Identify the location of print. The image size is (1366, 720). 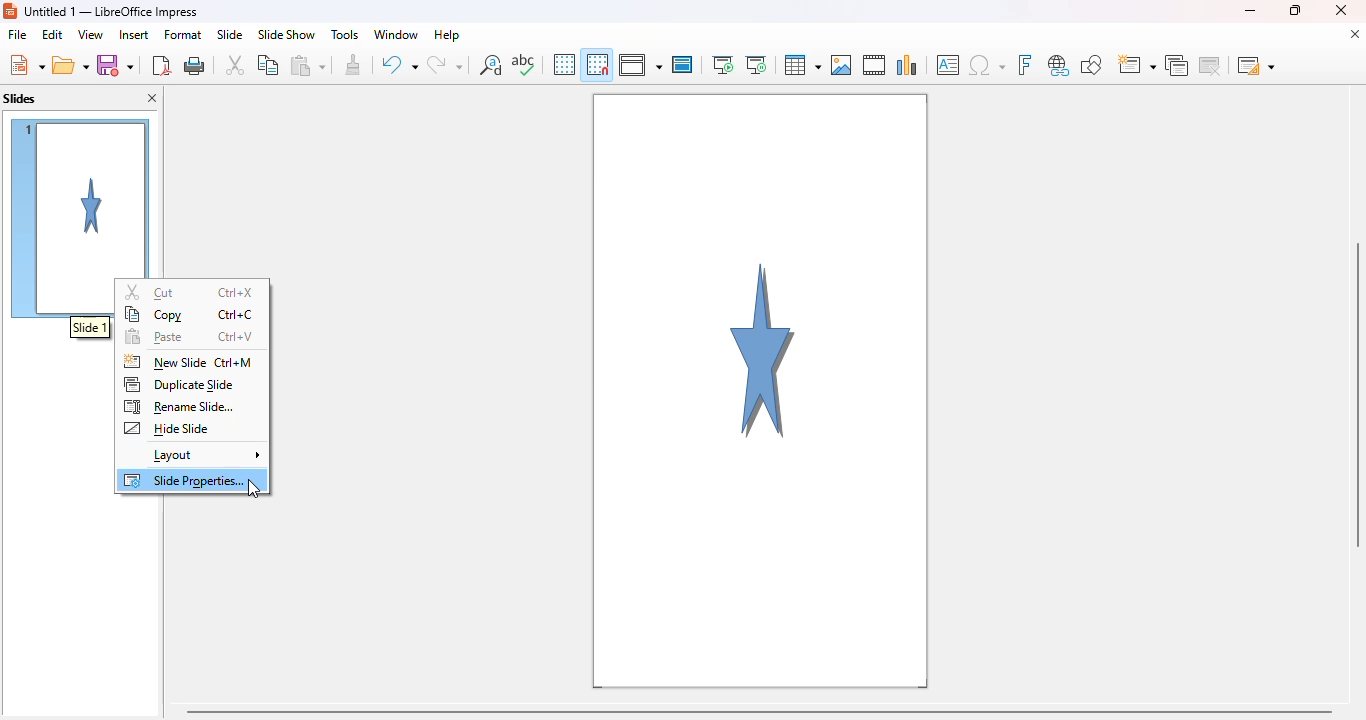
(196, 64).